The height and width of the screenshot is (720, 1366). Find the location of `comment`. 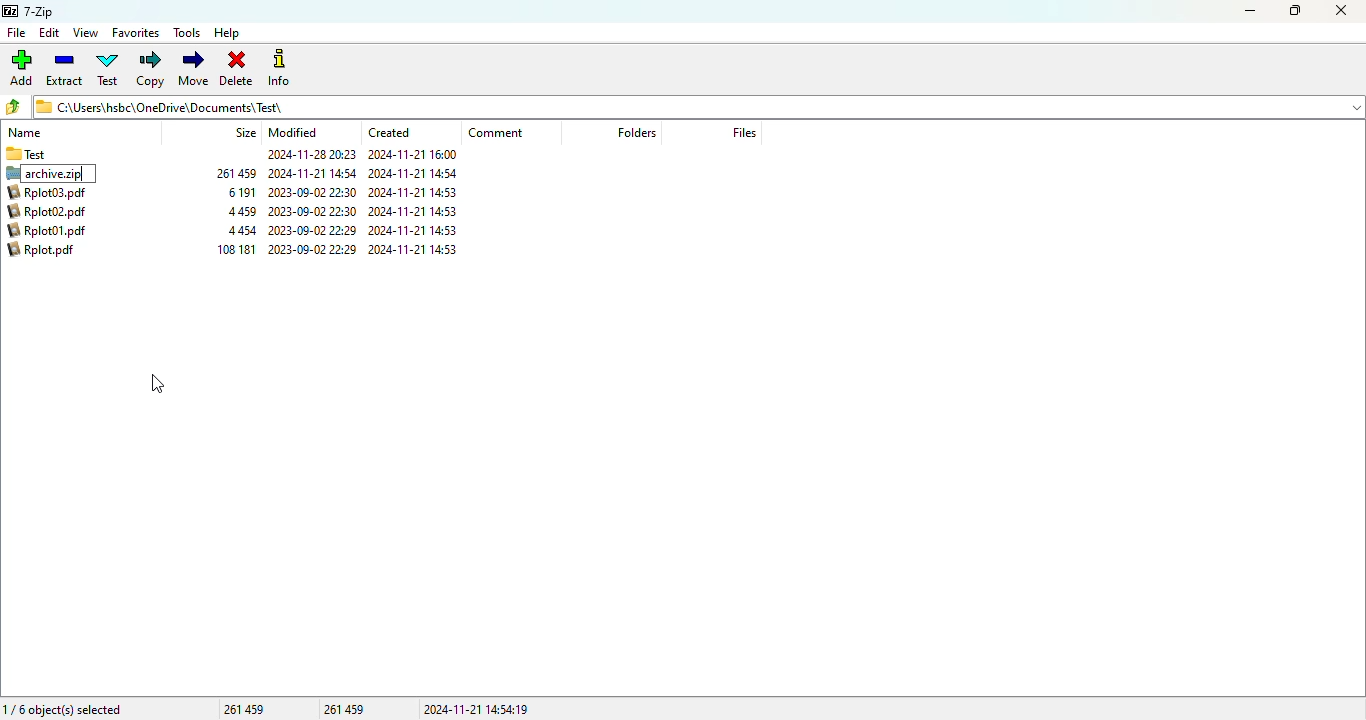

comment is located at coordinates (496, 133).